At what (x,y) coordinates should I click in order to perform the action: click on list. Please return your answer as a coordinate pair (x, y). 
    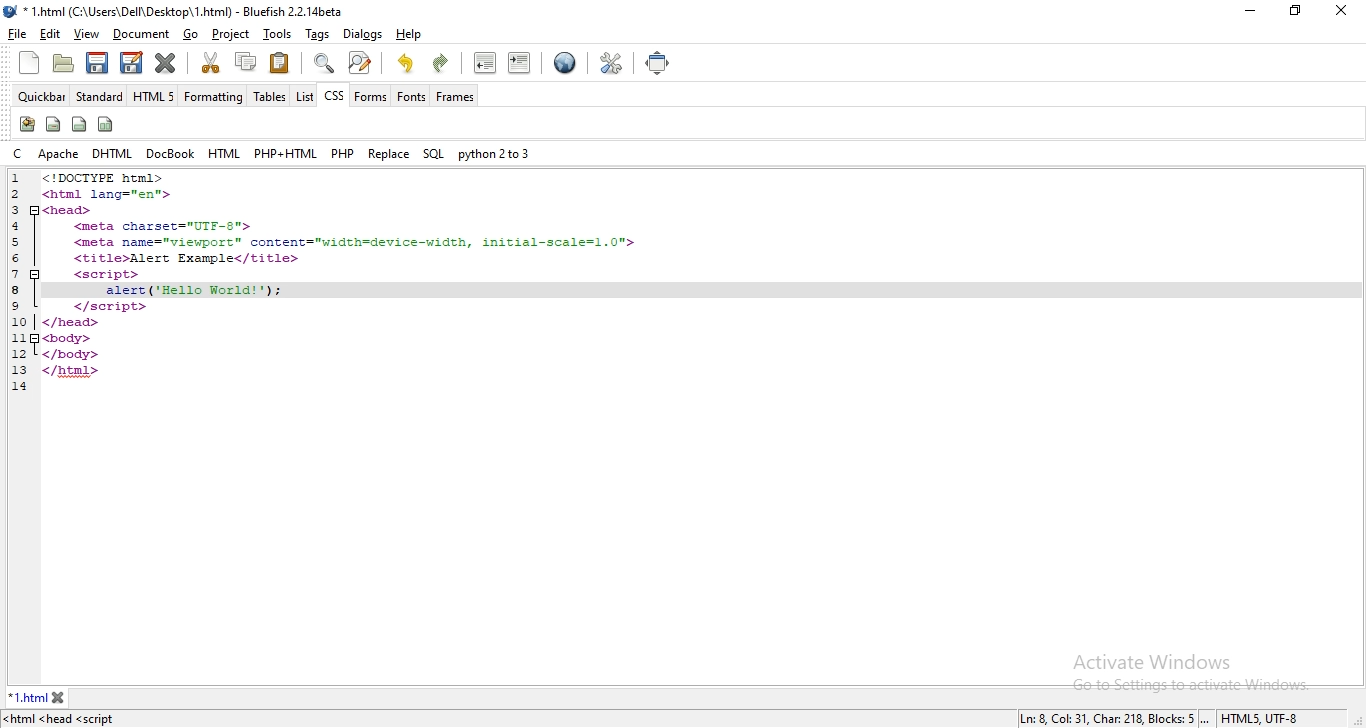
    Looking at the image, I should click on (303, 95).